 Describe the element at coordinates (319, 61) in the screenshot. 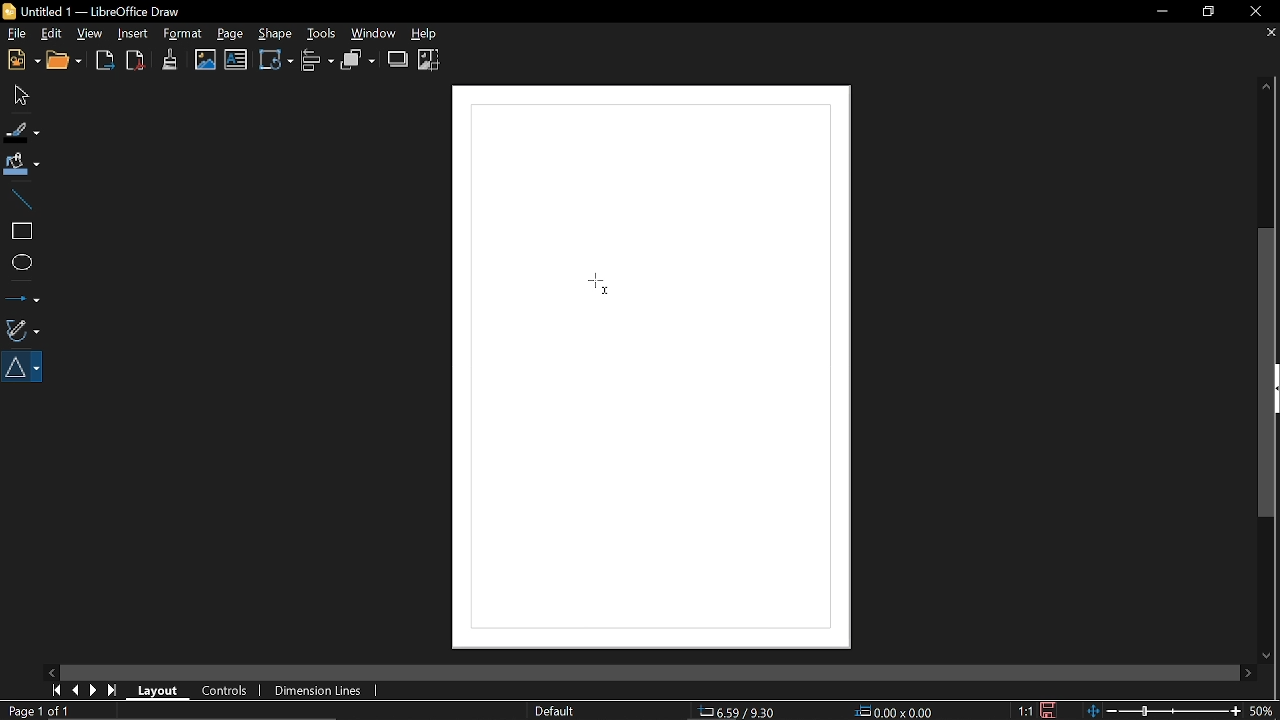

I see `Align` at that location.